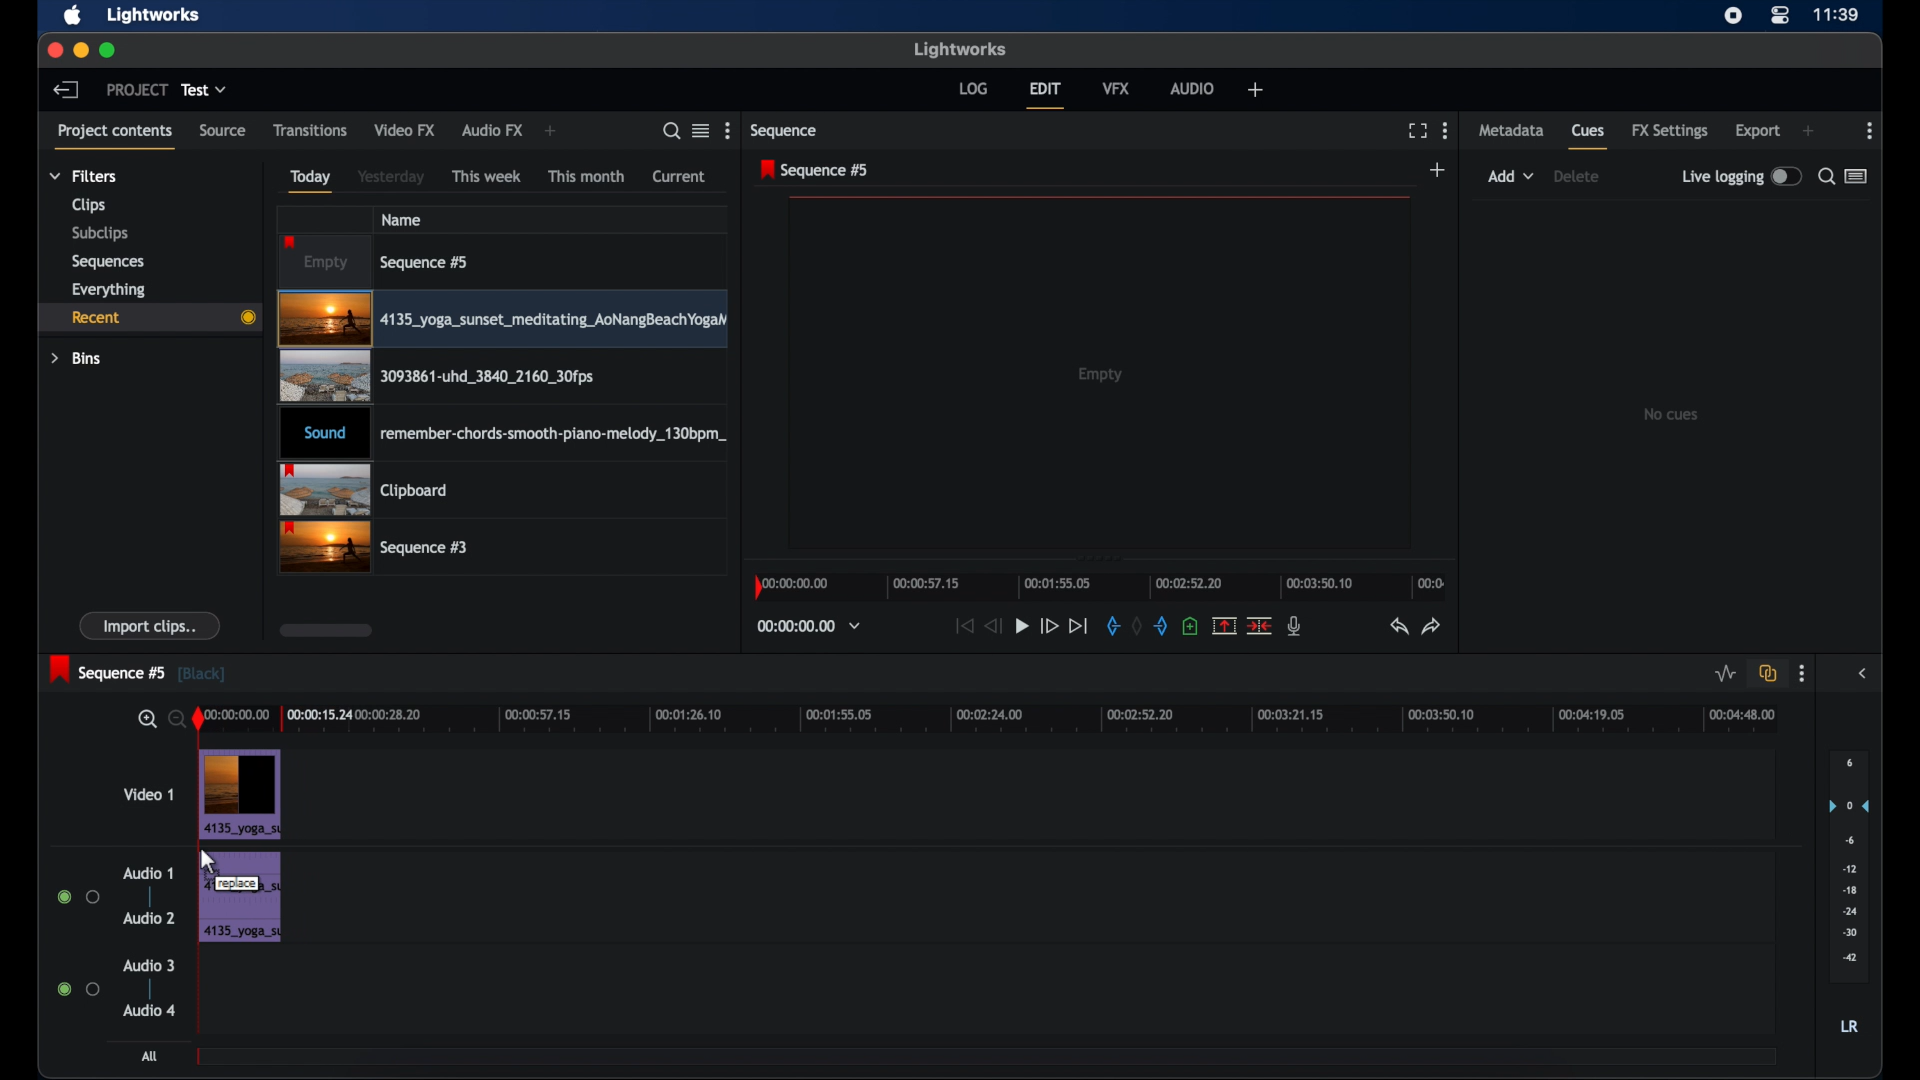 Image resolution: width=1920 pixels, height=1080 pixels. Describe the element at coordinates (109, 290) in the screenshot. I see `everything` at that location.